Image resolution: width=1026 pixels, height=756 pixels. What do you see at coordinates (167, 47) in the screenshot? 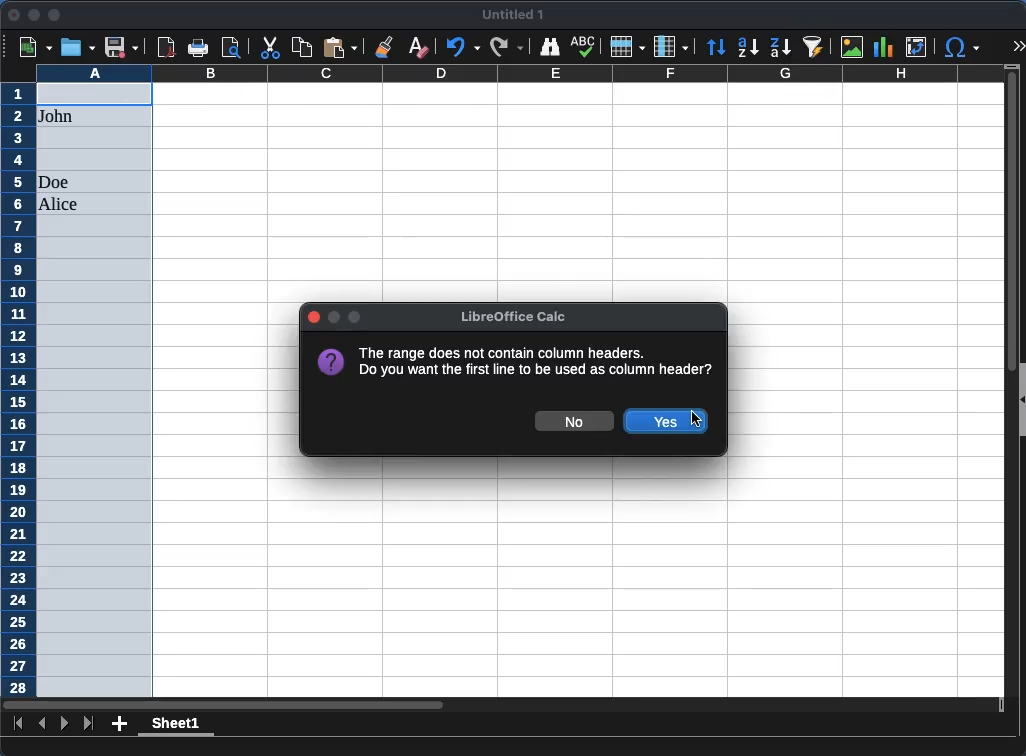
I see `pdf reviewer` at bounding box center [167, 47].